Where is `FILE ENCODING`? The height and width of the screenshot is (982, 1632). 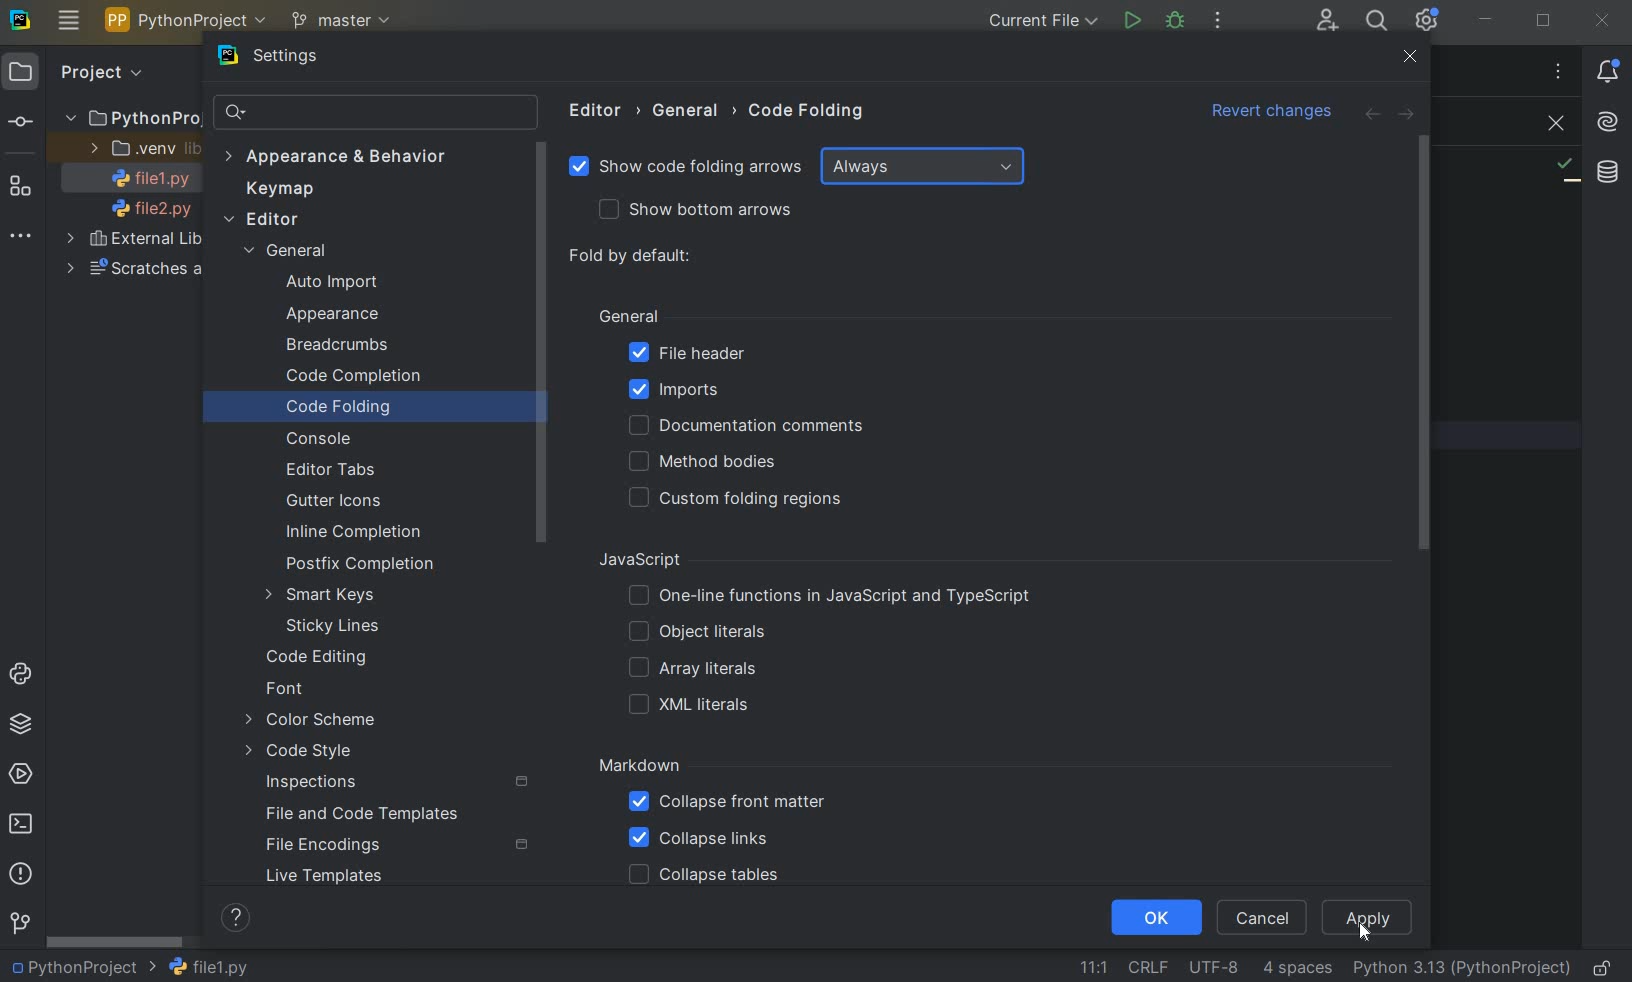 FILE ENCODING is located at coordinates (1210, 967).